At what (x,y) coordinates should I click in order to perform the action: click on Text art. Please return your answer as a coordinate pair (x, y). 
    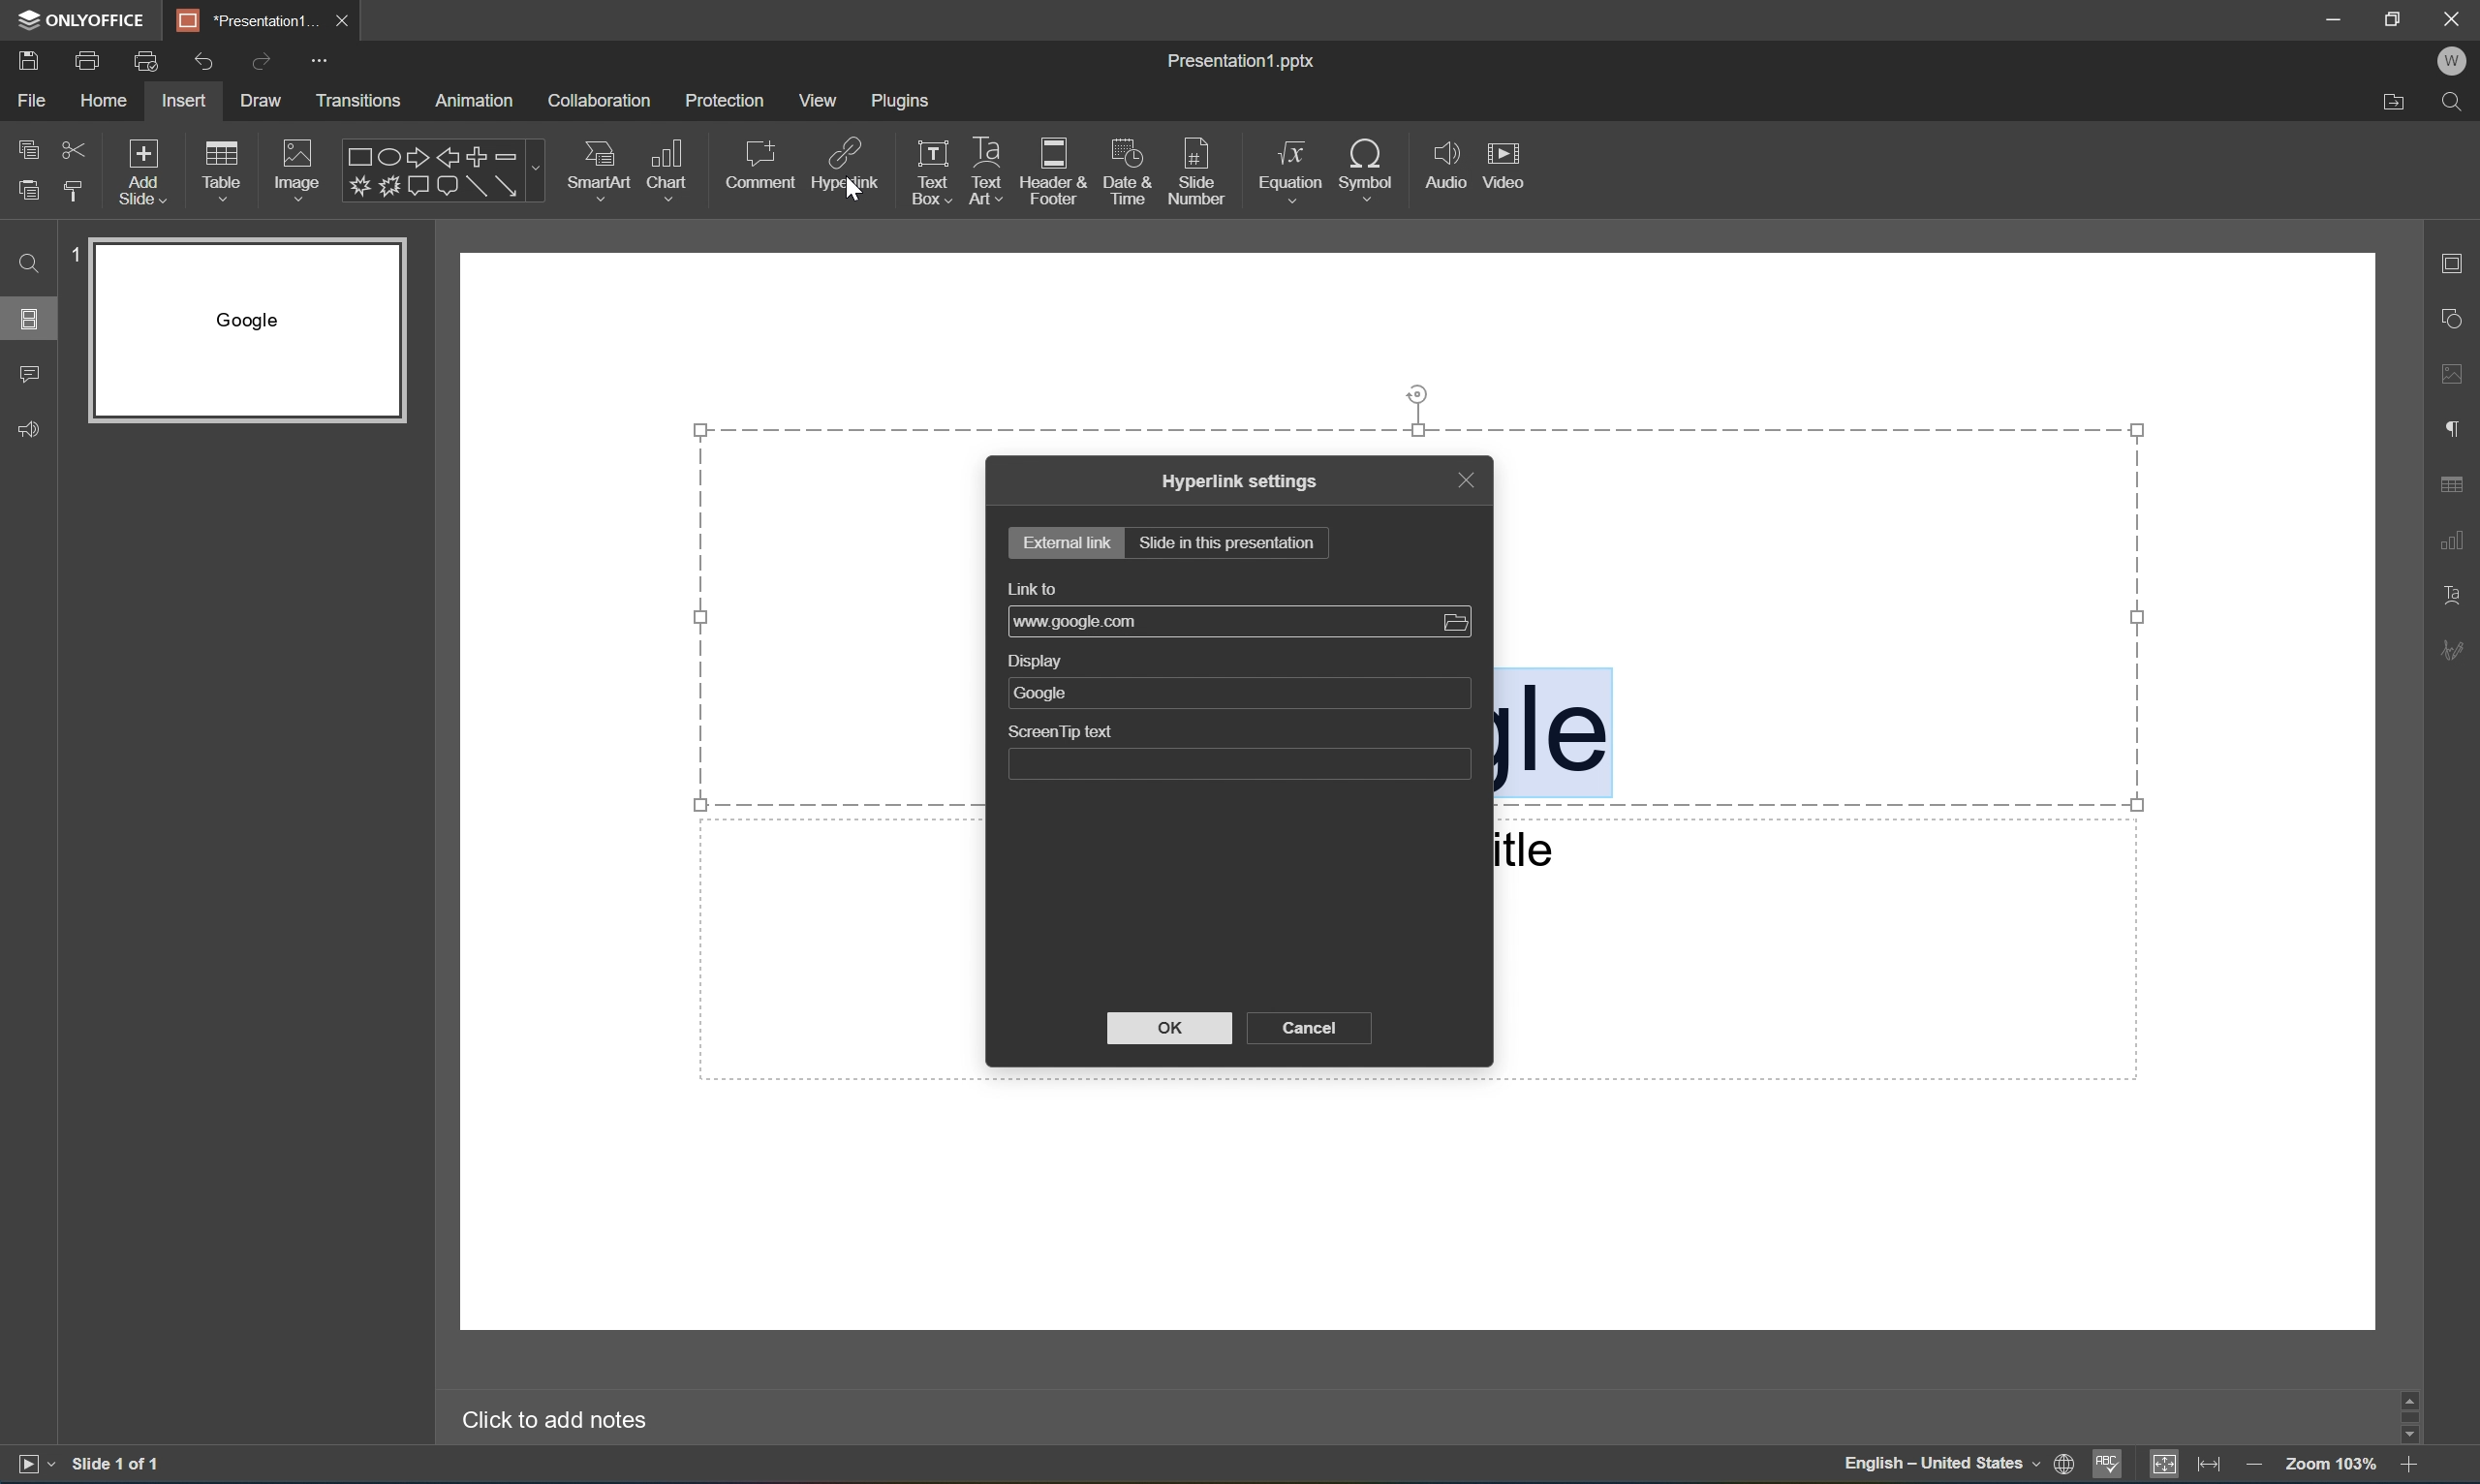
    Looking at the image, I should click on (987, 166).